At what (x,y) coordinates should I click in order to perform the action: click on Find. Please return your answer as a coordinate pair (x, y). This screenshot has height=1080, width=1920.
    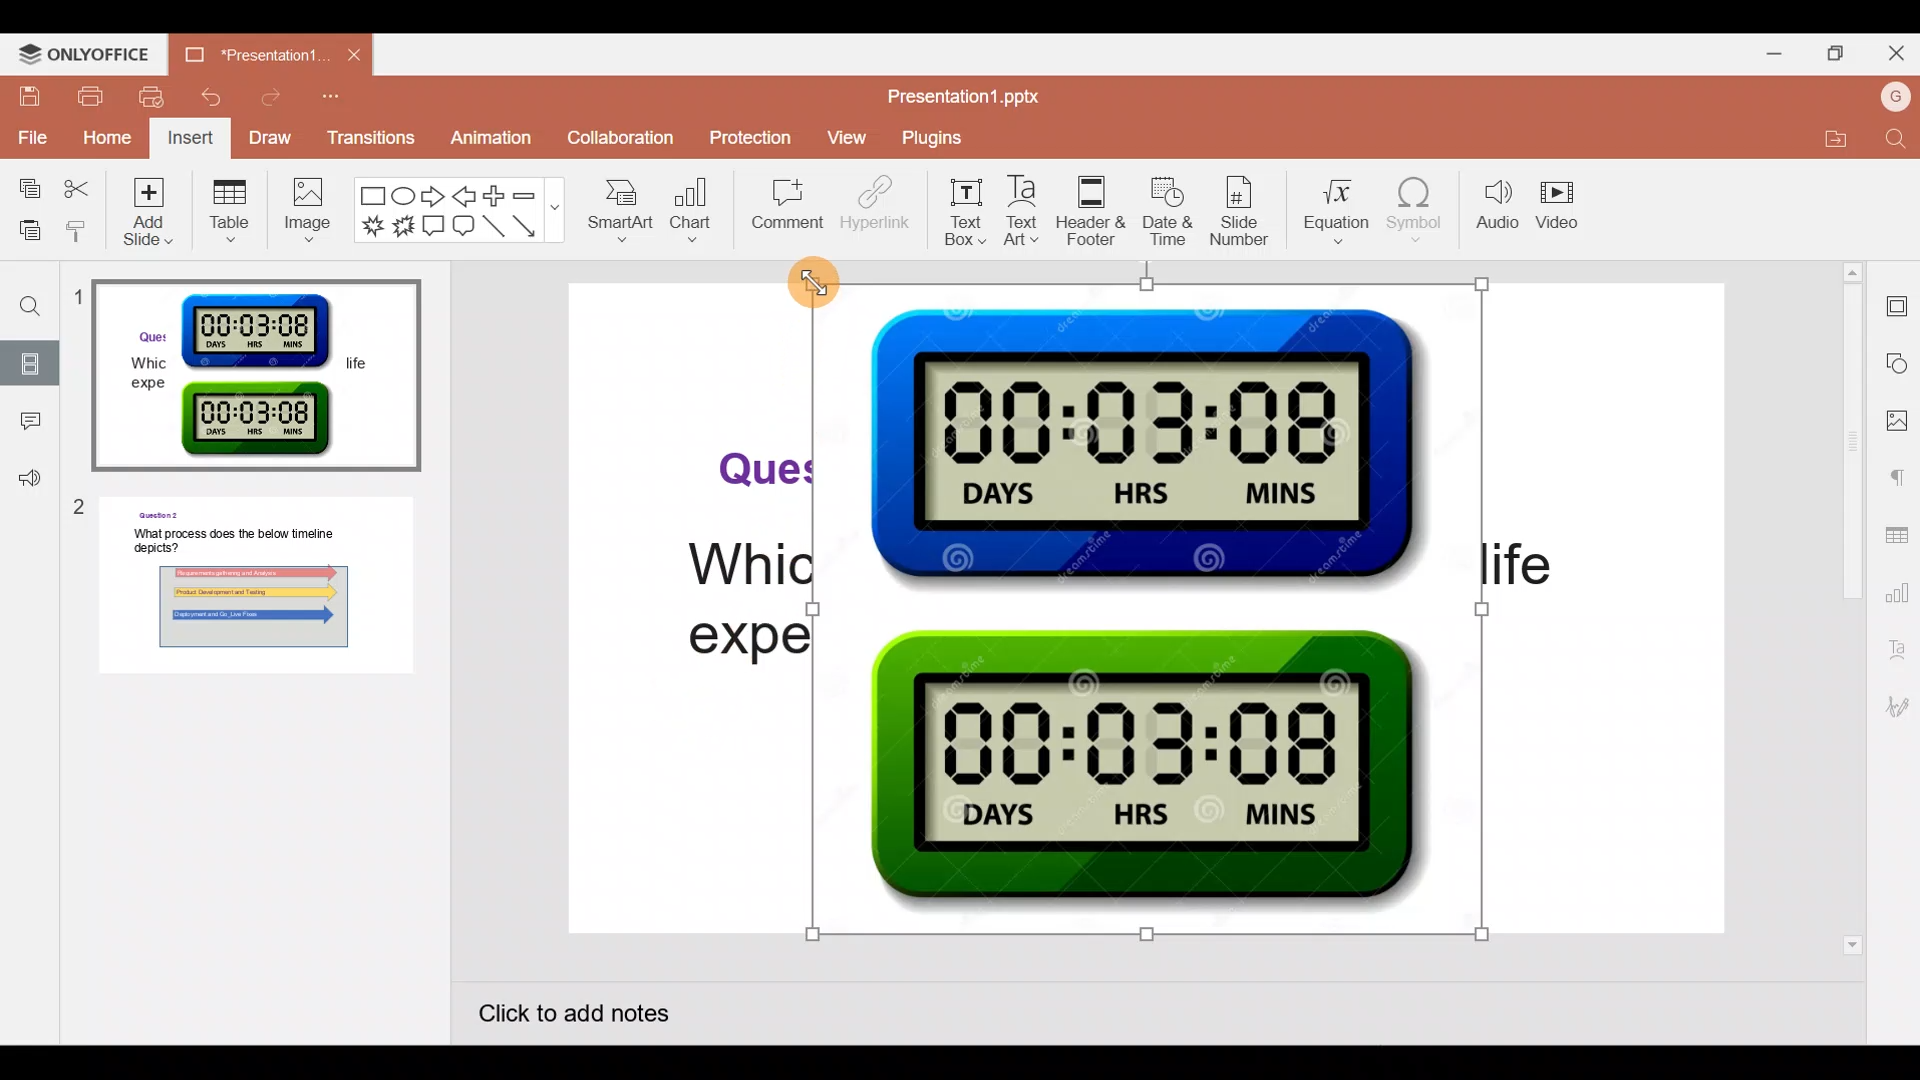
    Looking at the image, I should click on (1892, 142).